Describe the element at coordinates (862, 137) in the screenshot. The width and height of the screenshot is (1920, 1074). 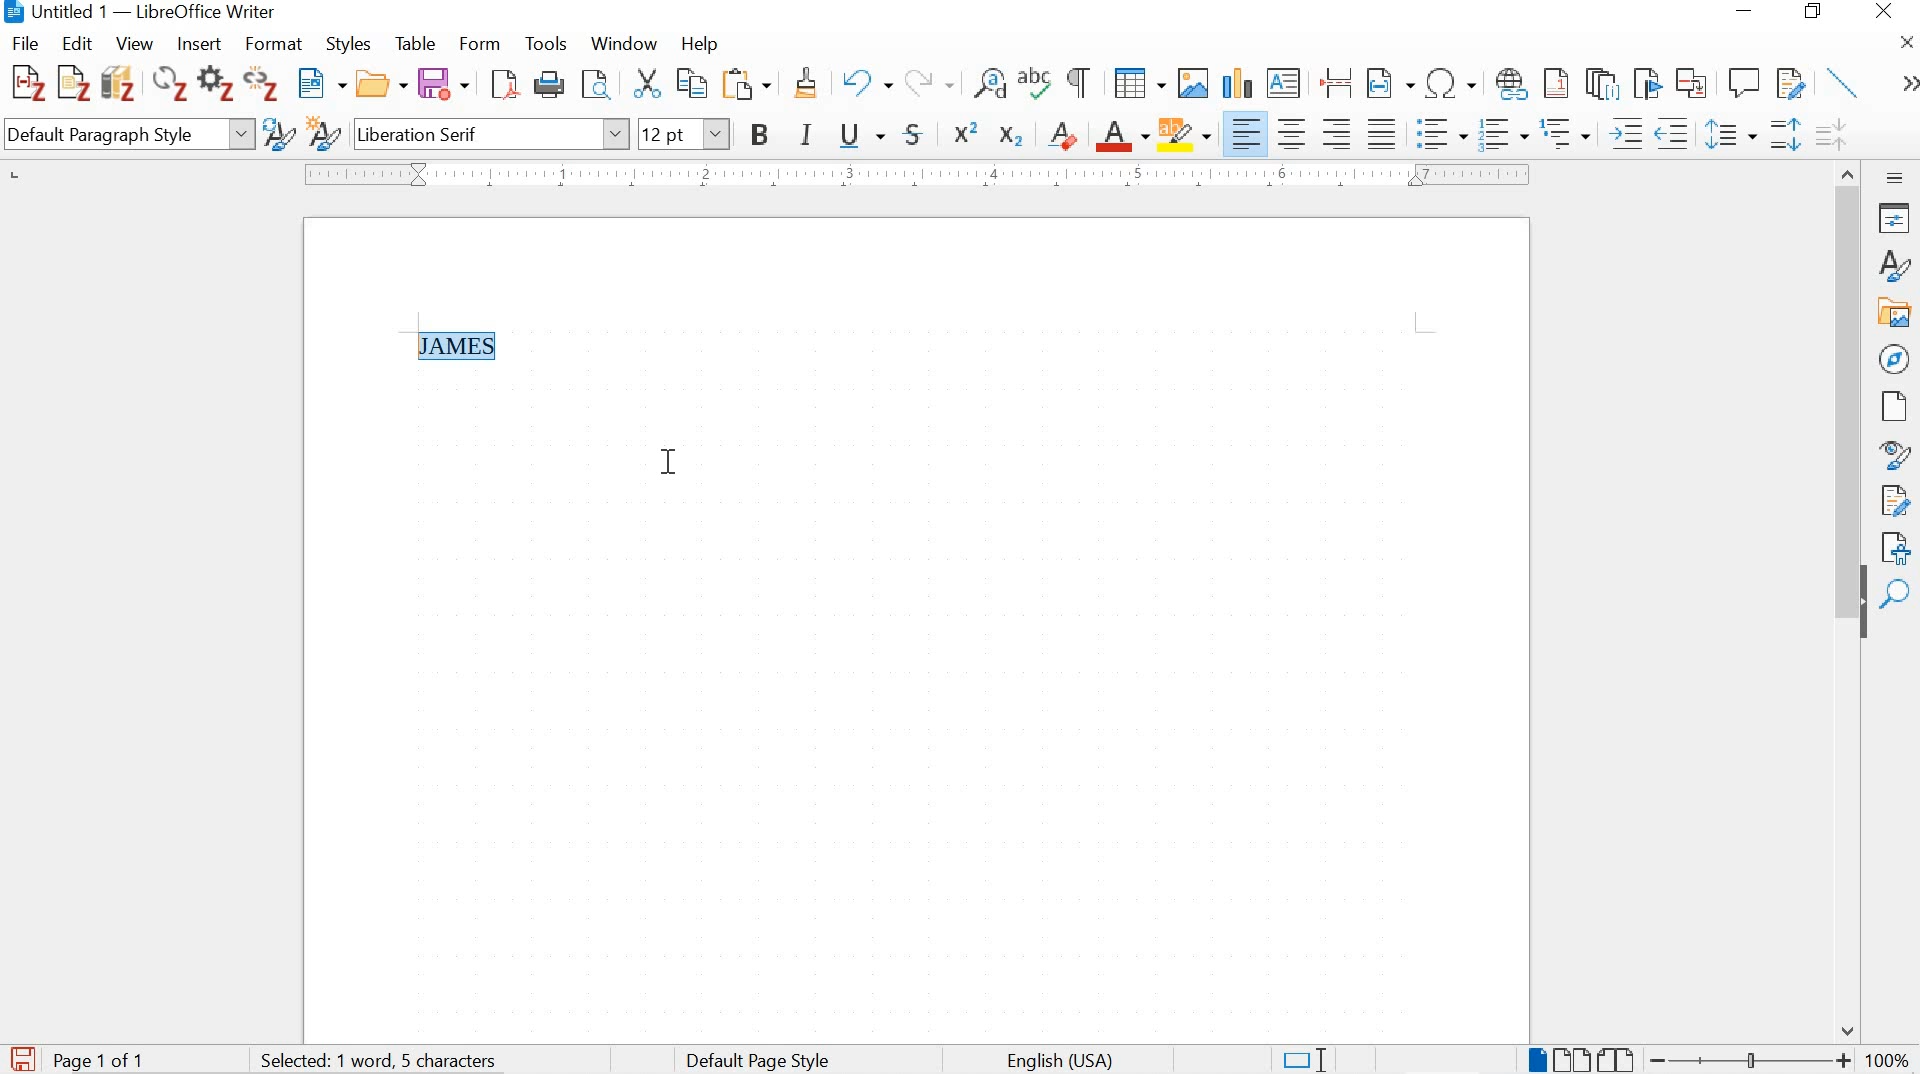
I see `underline` at that location.